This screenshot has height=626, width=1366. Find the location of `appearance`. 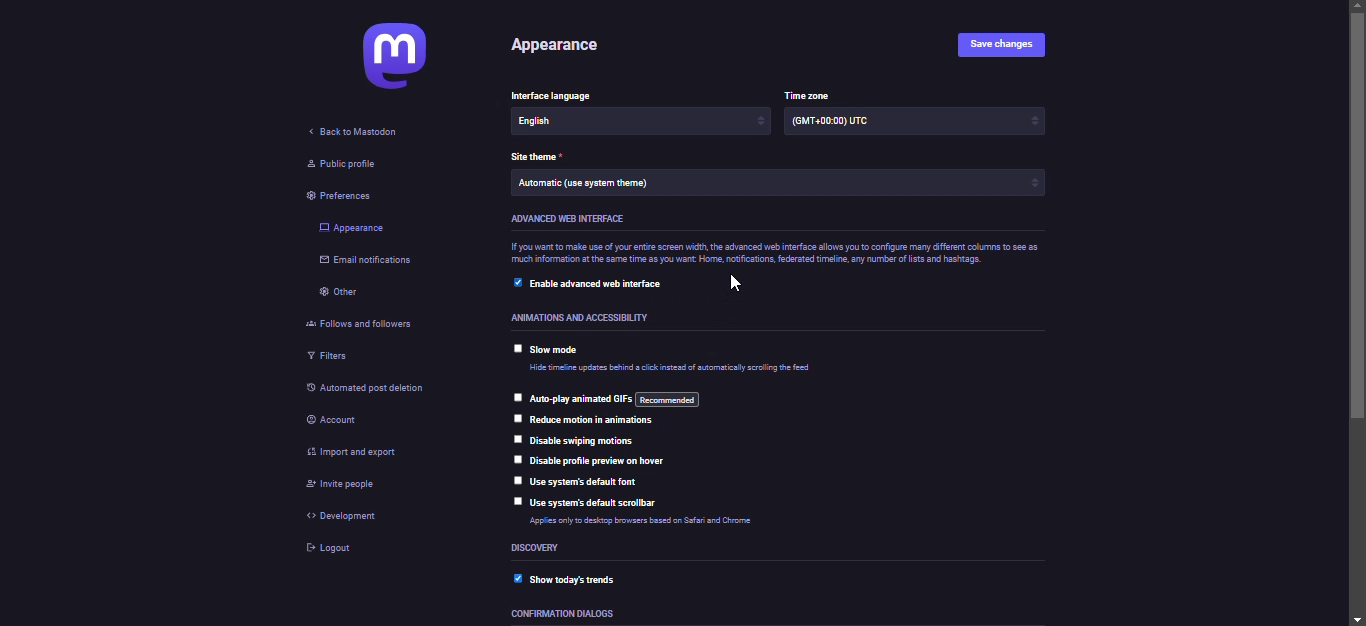

appearance is located at coordinates (349, 226).